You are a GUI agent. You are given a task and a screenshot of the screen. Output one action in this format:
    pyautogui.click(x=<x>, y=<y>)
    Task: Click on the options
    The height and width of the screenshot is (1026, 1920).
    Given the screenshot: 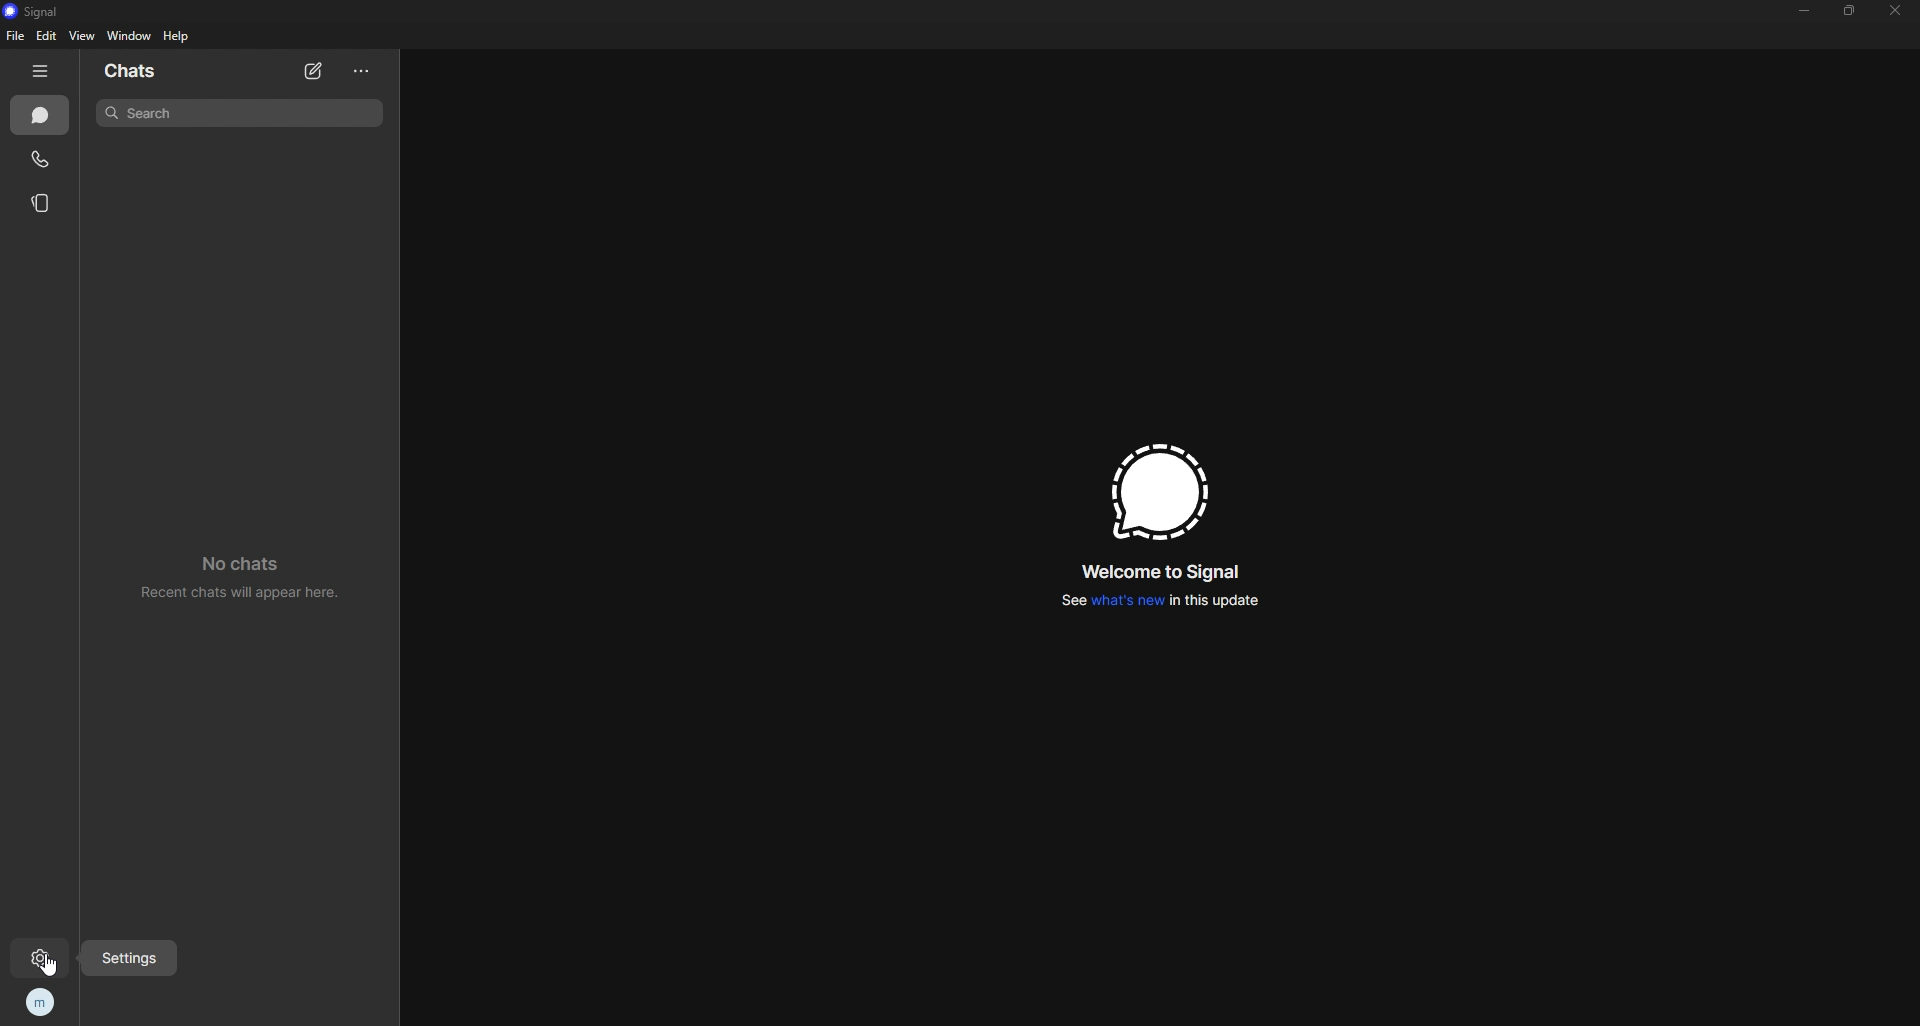 What is the action you would take?
    pyautogui.click(x=363, y=72)
    